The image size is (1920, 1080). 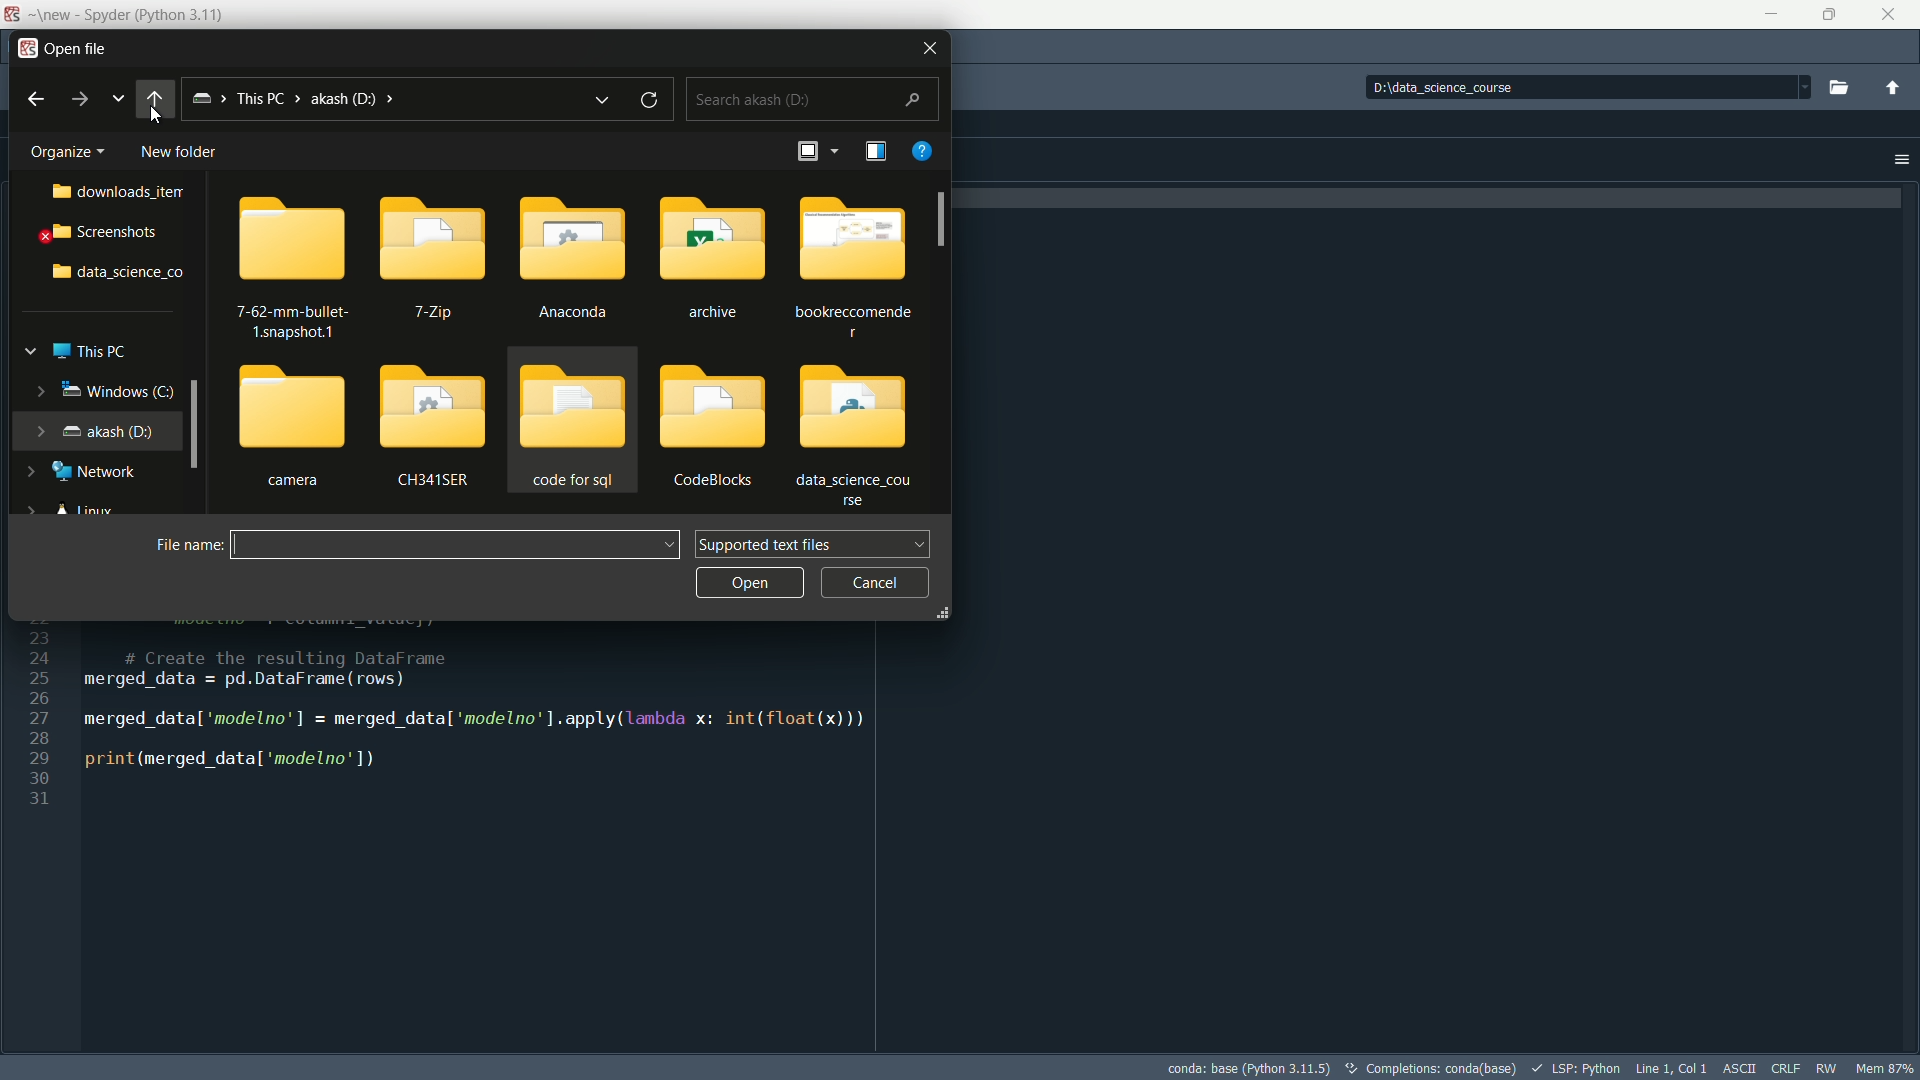 What do you see at coordinates (1772, 13) in the screenshot?
I see `minimize` at bounding box center [1772, 13].